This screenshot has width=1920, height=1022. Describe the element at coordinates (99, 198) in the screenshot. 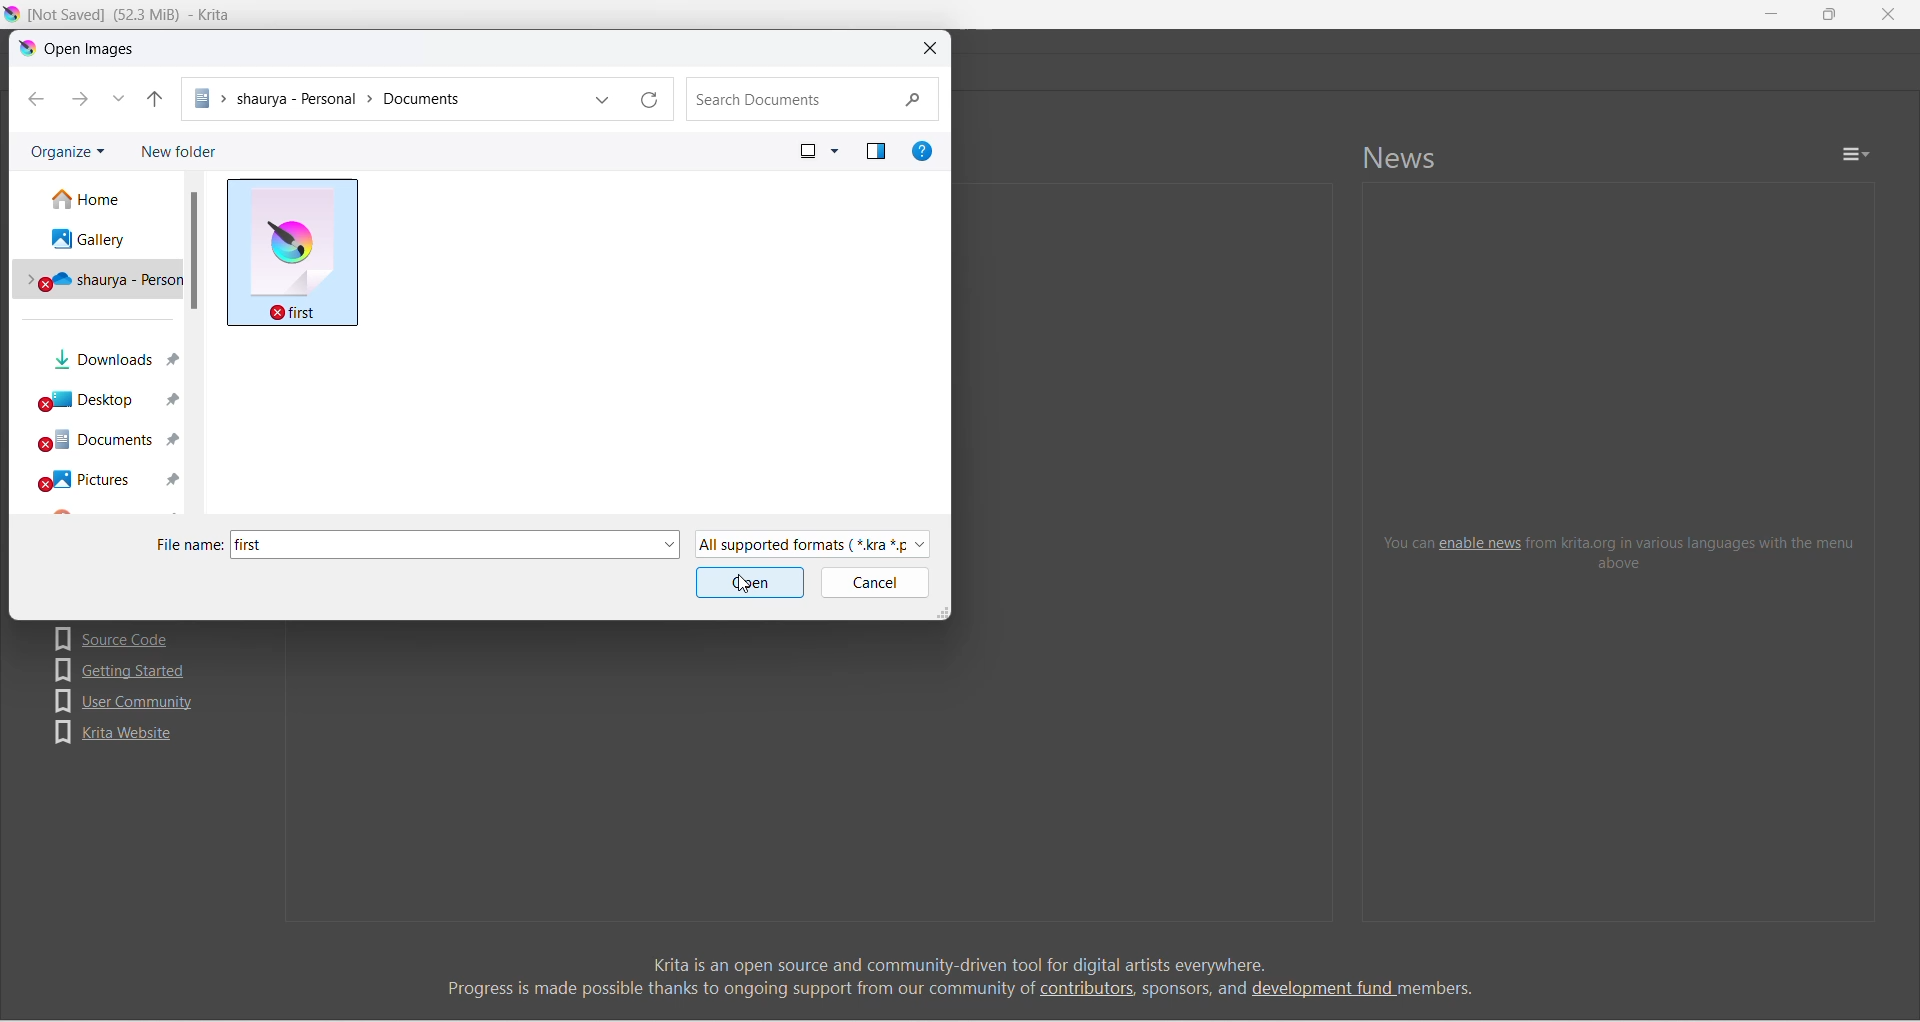

I see `home` at that location.